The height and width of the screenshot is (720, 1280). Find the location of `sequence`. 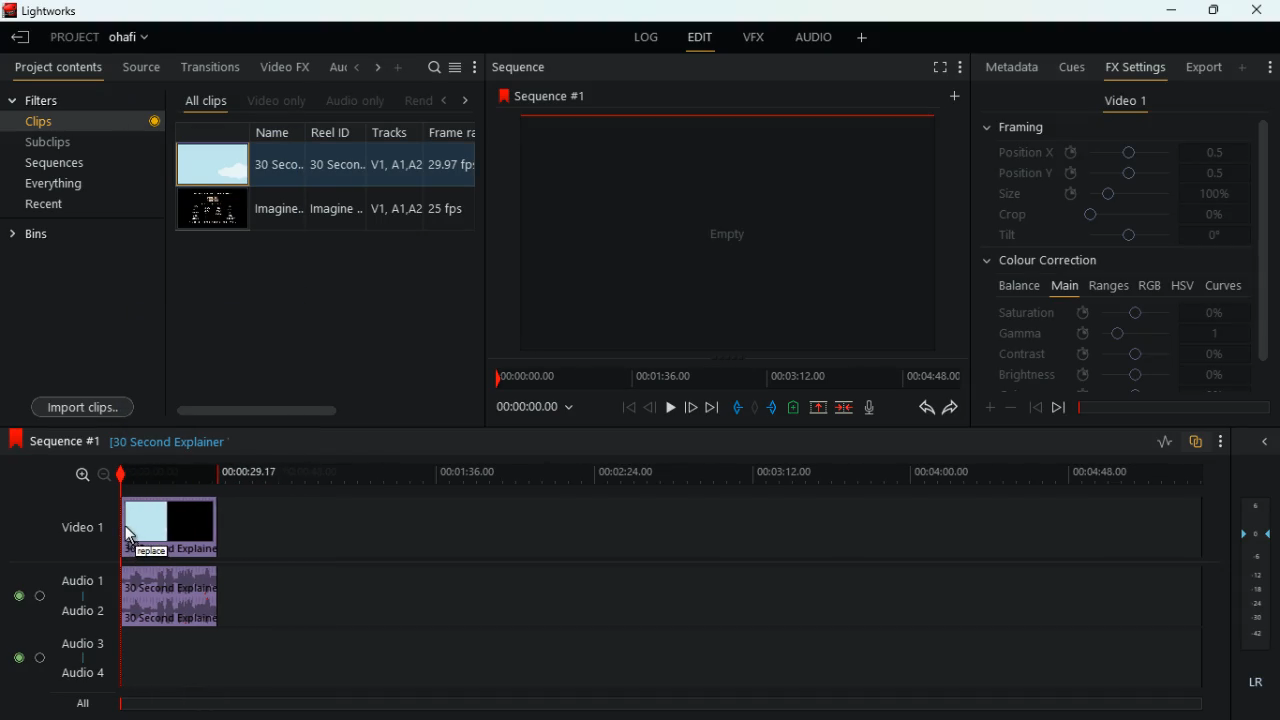

sequence is located at coordinates (550, 96).